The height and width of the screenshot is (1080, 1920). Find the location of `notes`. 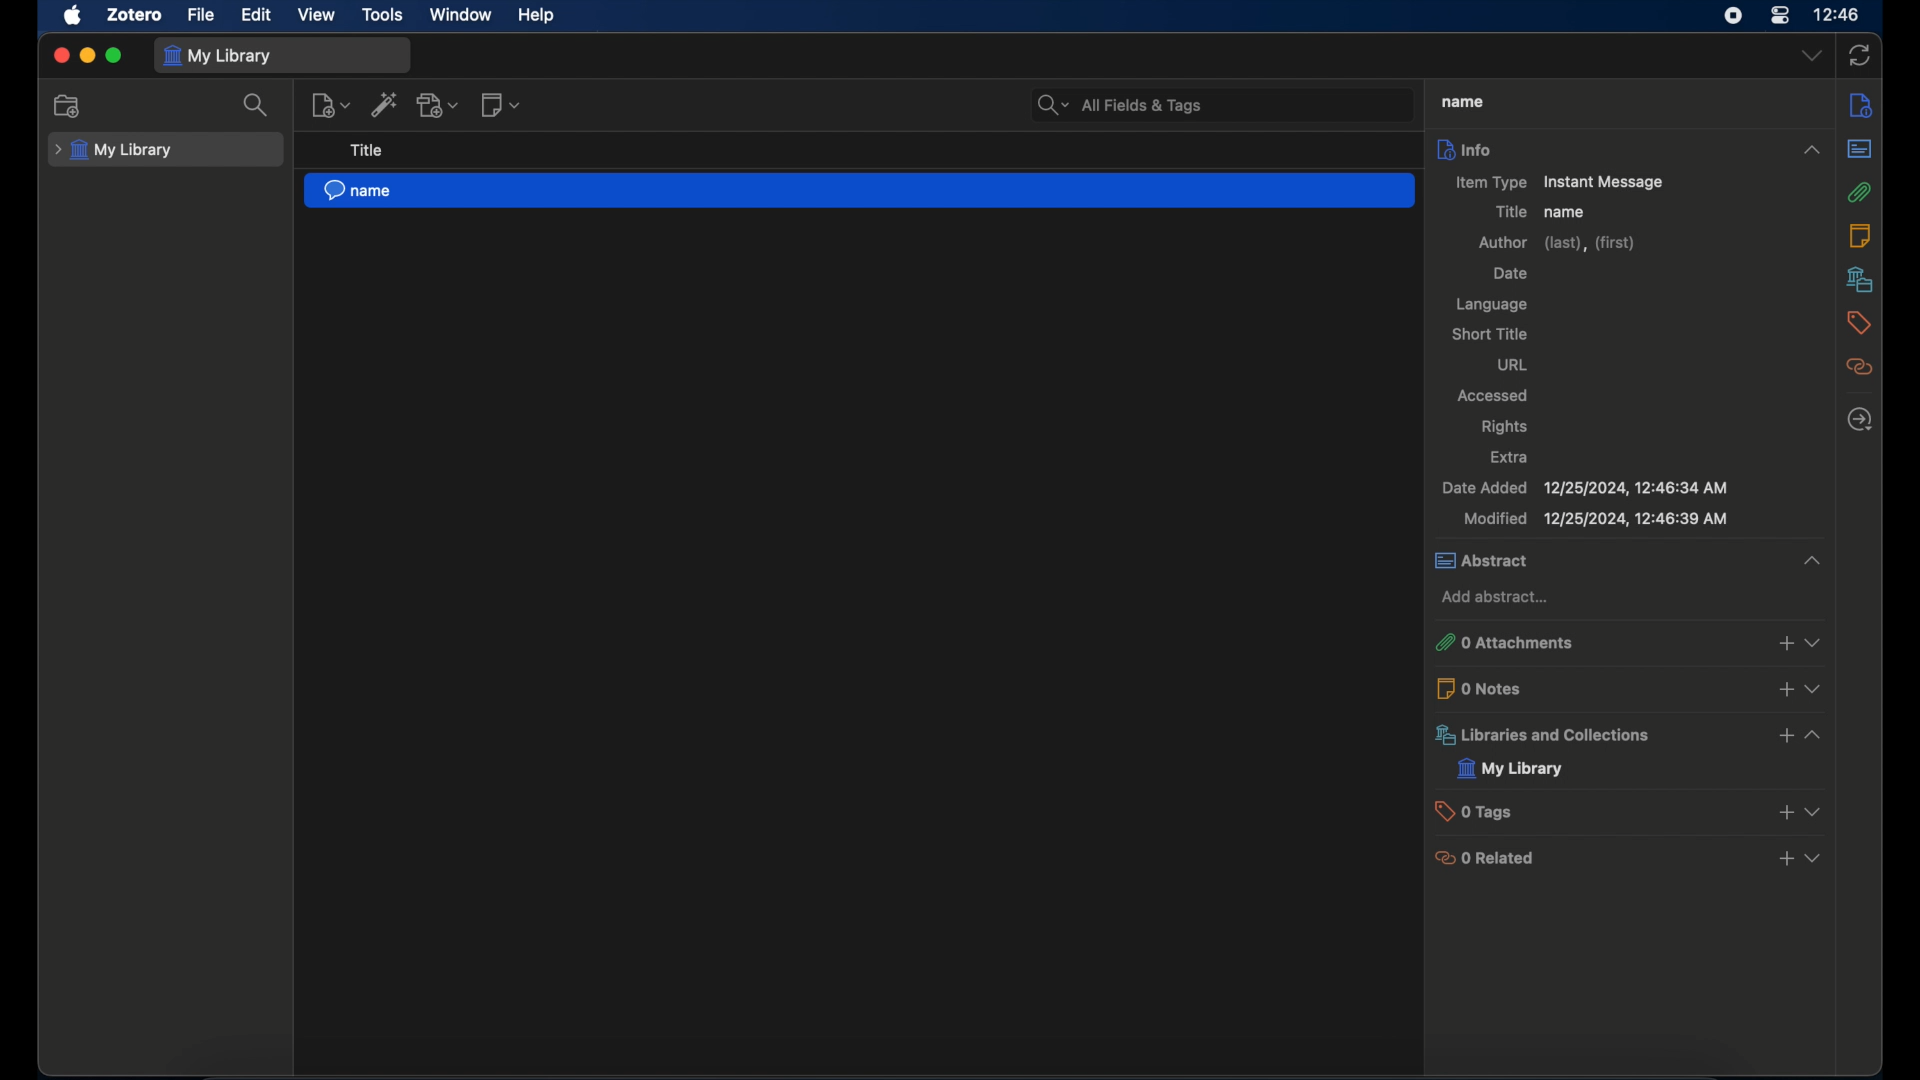

notes is located at coordinates (1864, 104).